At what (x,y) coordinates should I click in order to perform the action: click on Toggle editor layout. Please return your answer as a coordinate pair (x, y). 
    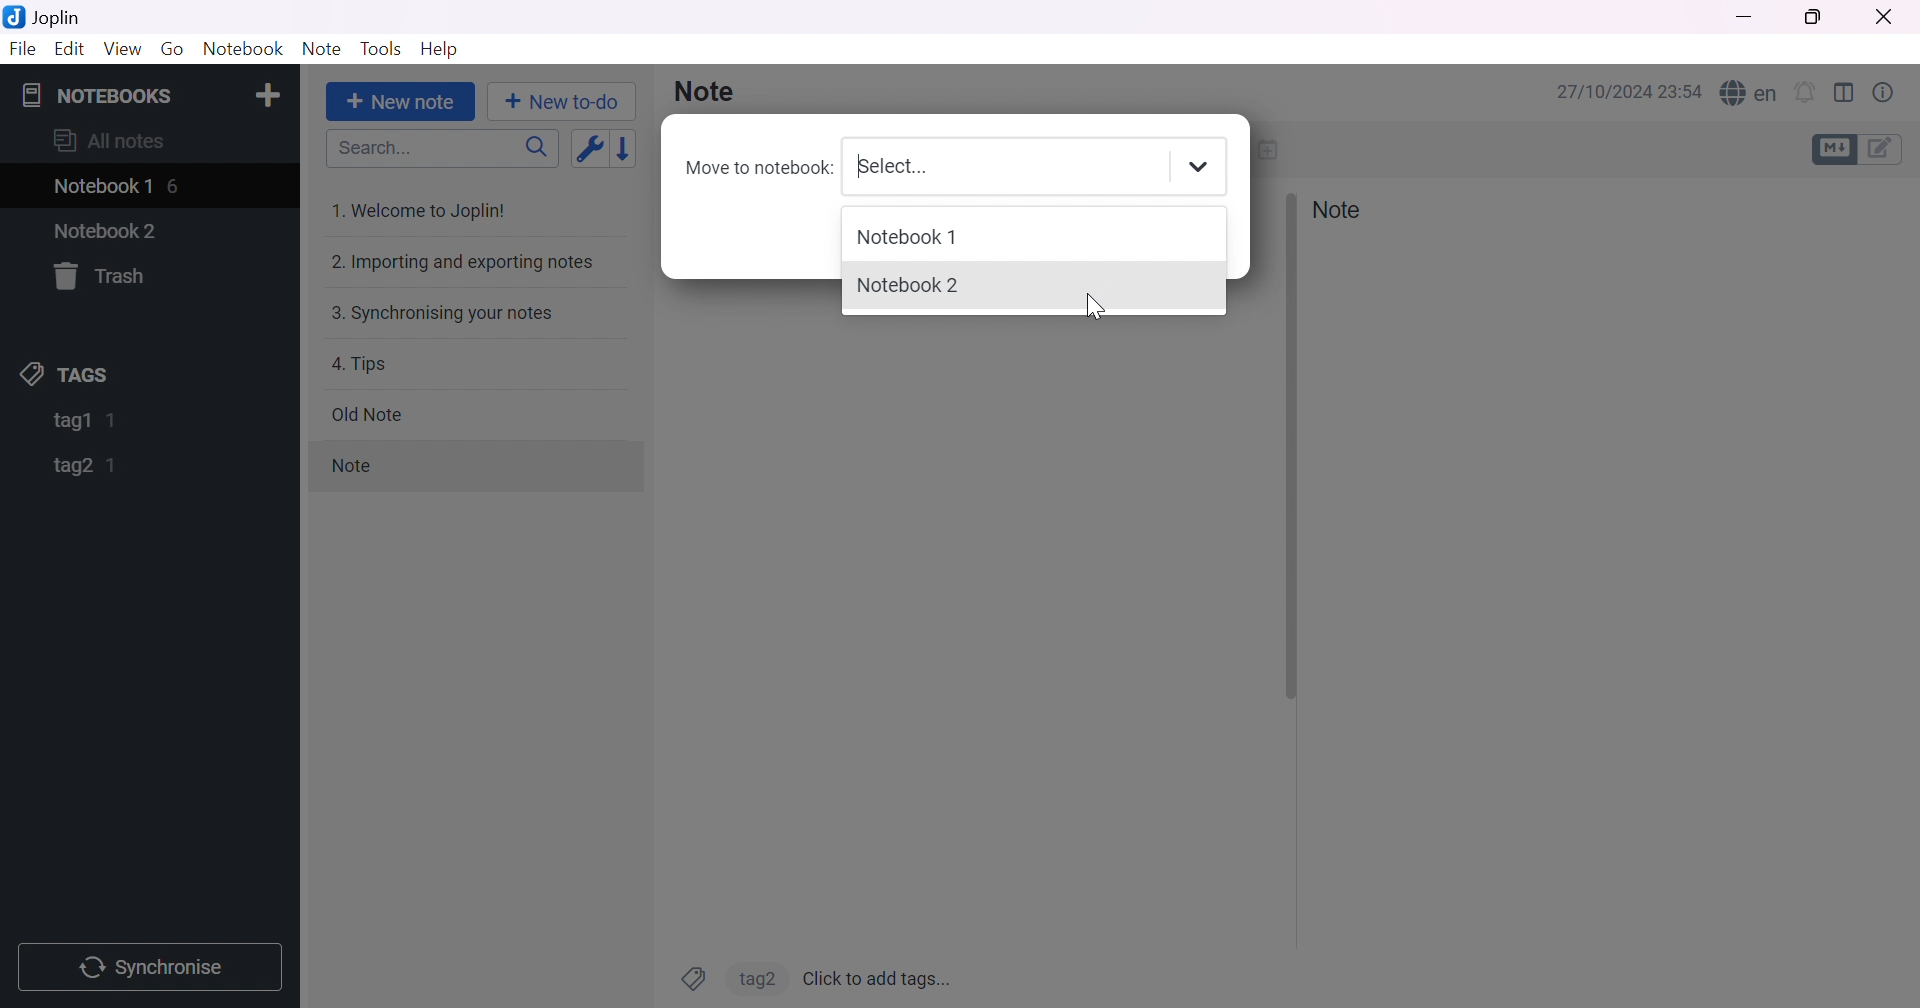
    Looking at the image, I should click on (1847, 94).